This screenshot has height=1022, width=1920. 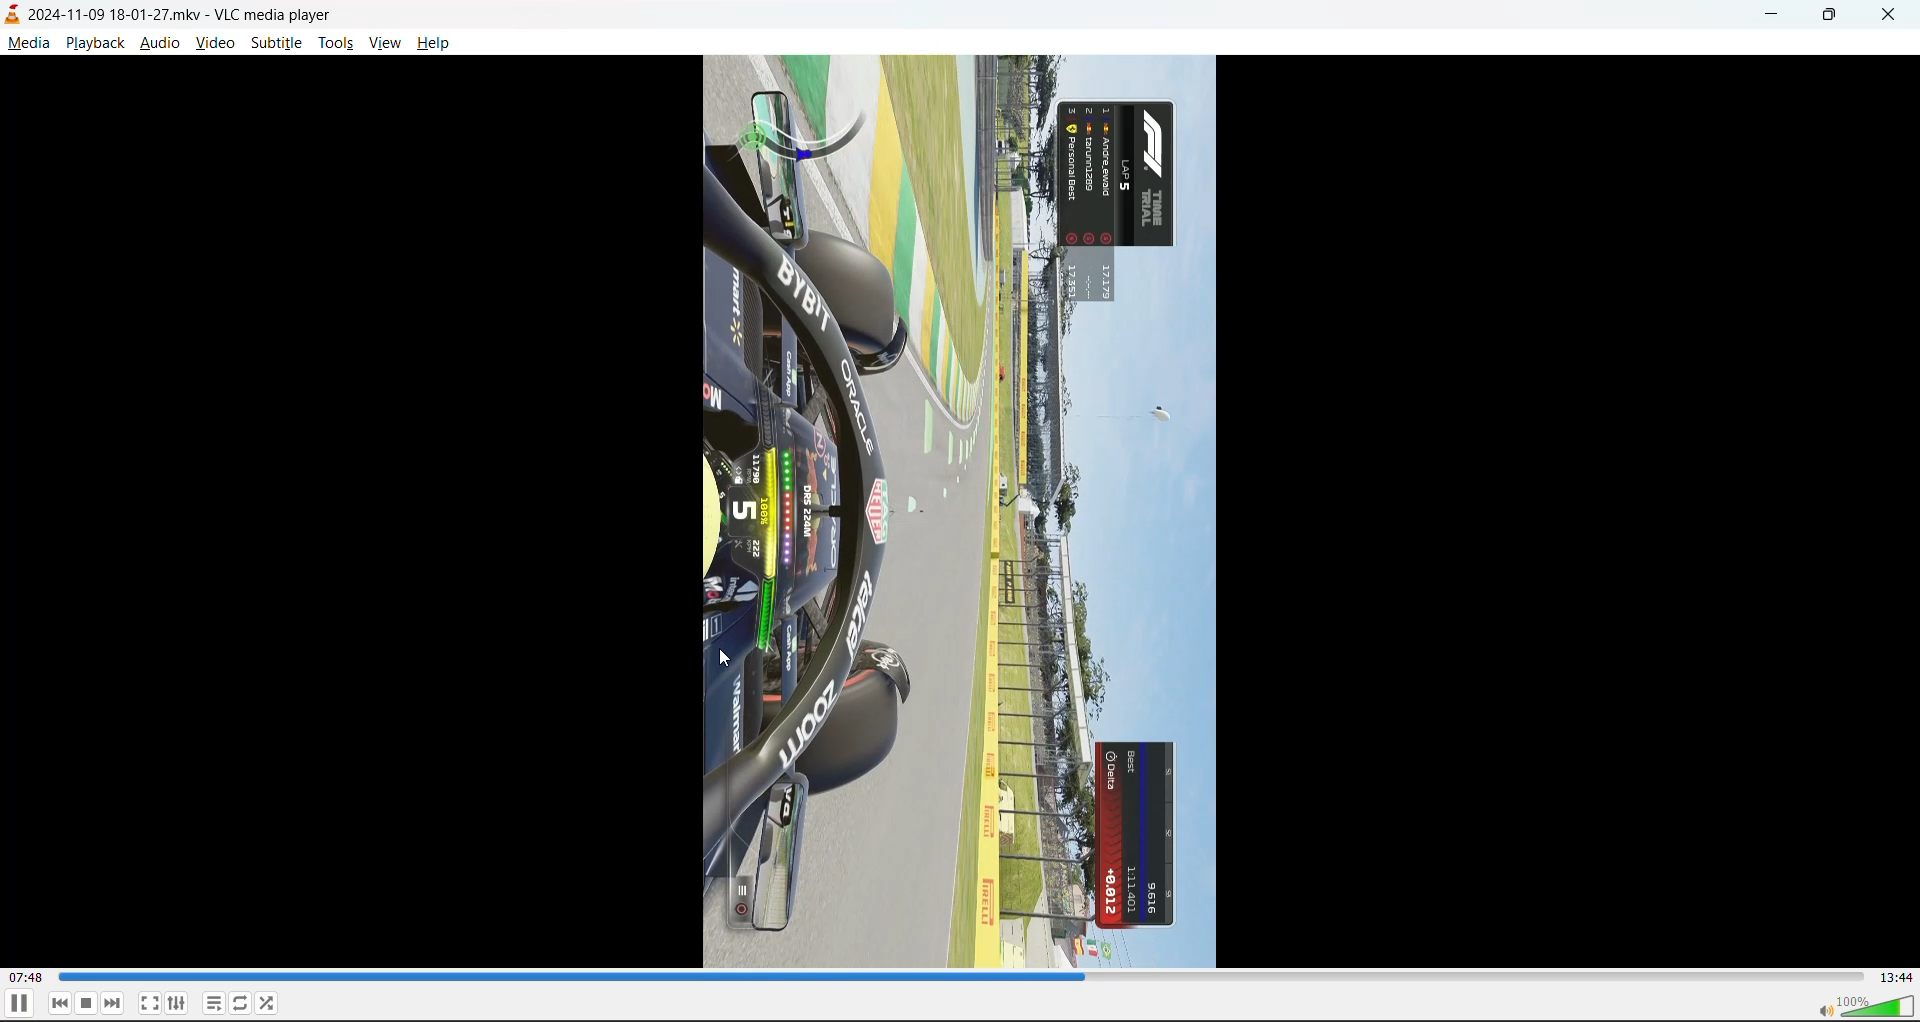 I want to click on volume, so click(x=1864, y=1005).